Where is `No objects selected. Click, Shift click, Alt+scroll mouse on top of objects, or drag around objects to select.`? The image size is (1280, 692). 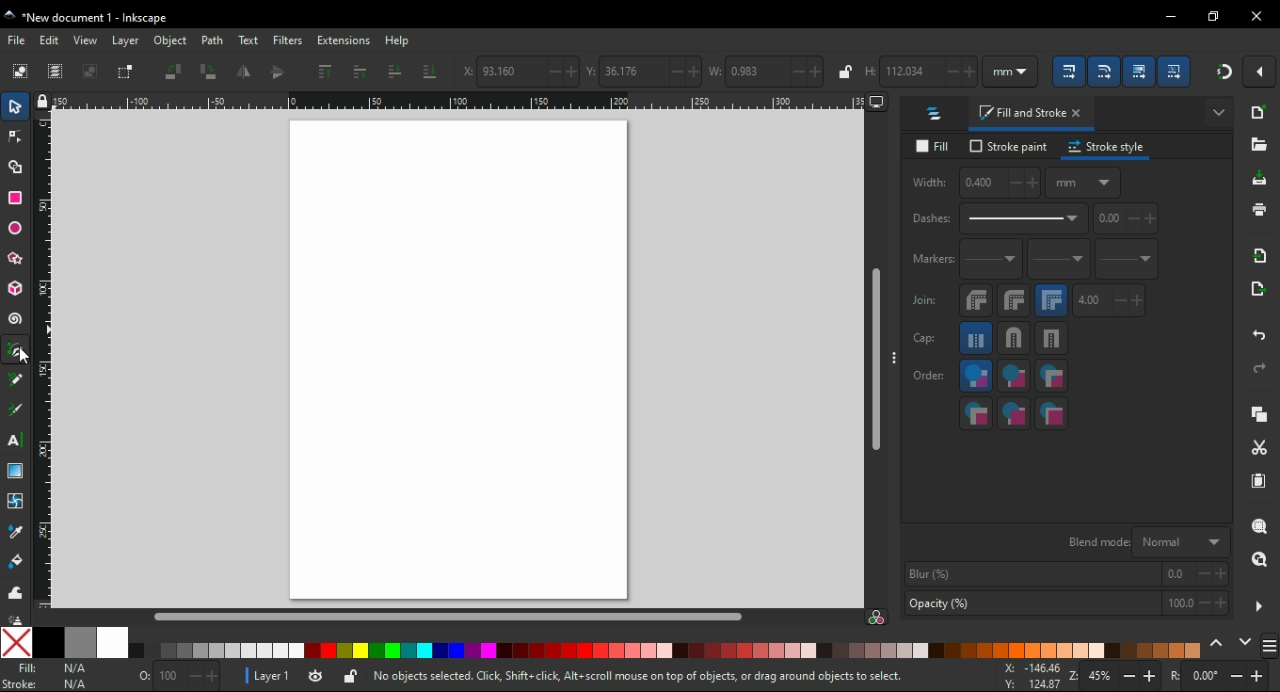 No objects selected. Click, Shift click, Alt+scroll mouse on top of objects, or drag around objects to select. is located at coordinates (636, 678).